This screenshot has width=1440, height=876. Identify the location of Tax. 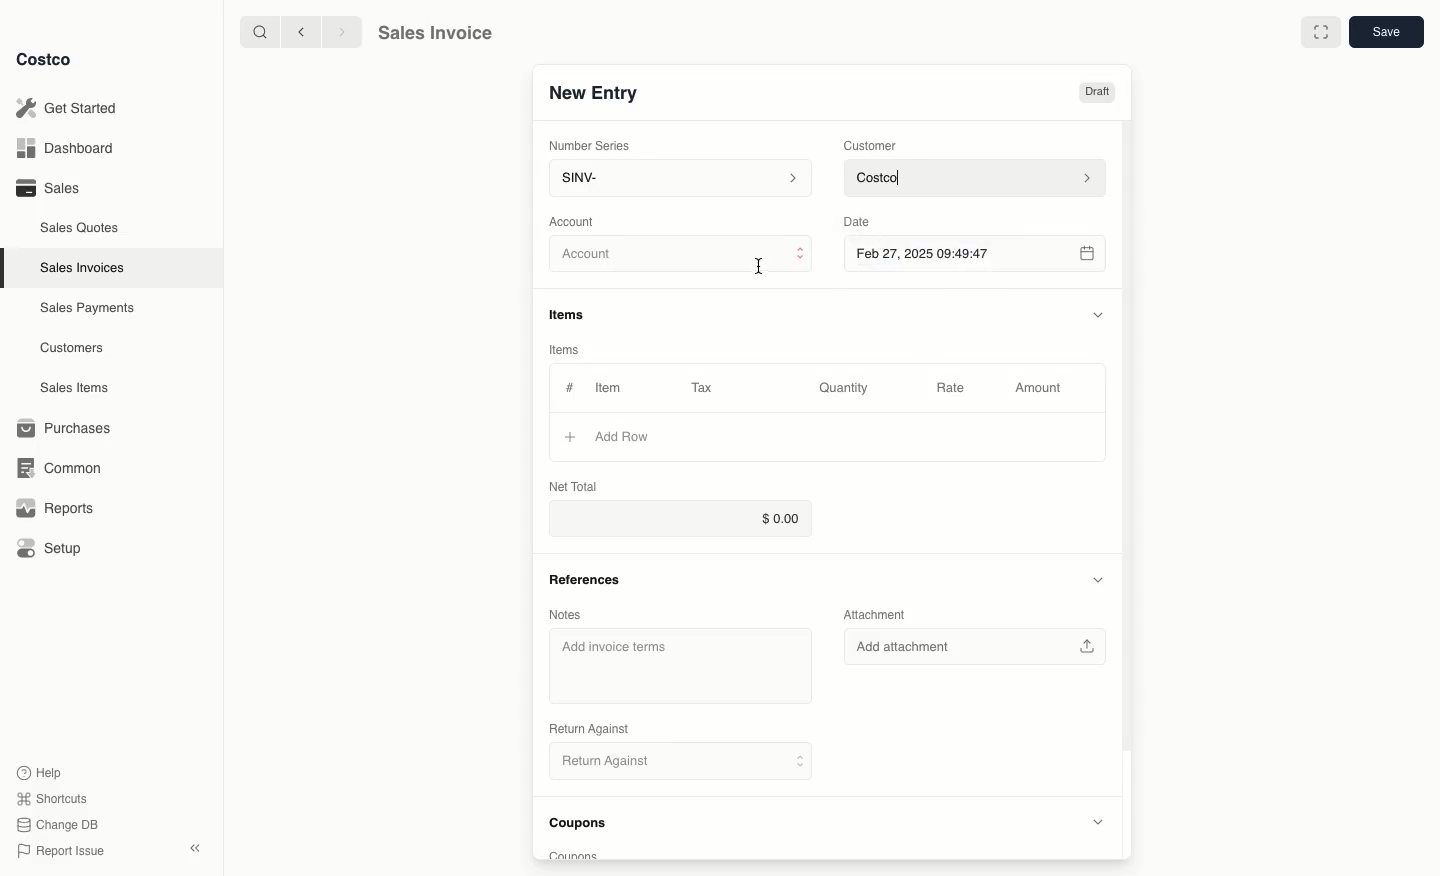
(707, 387).